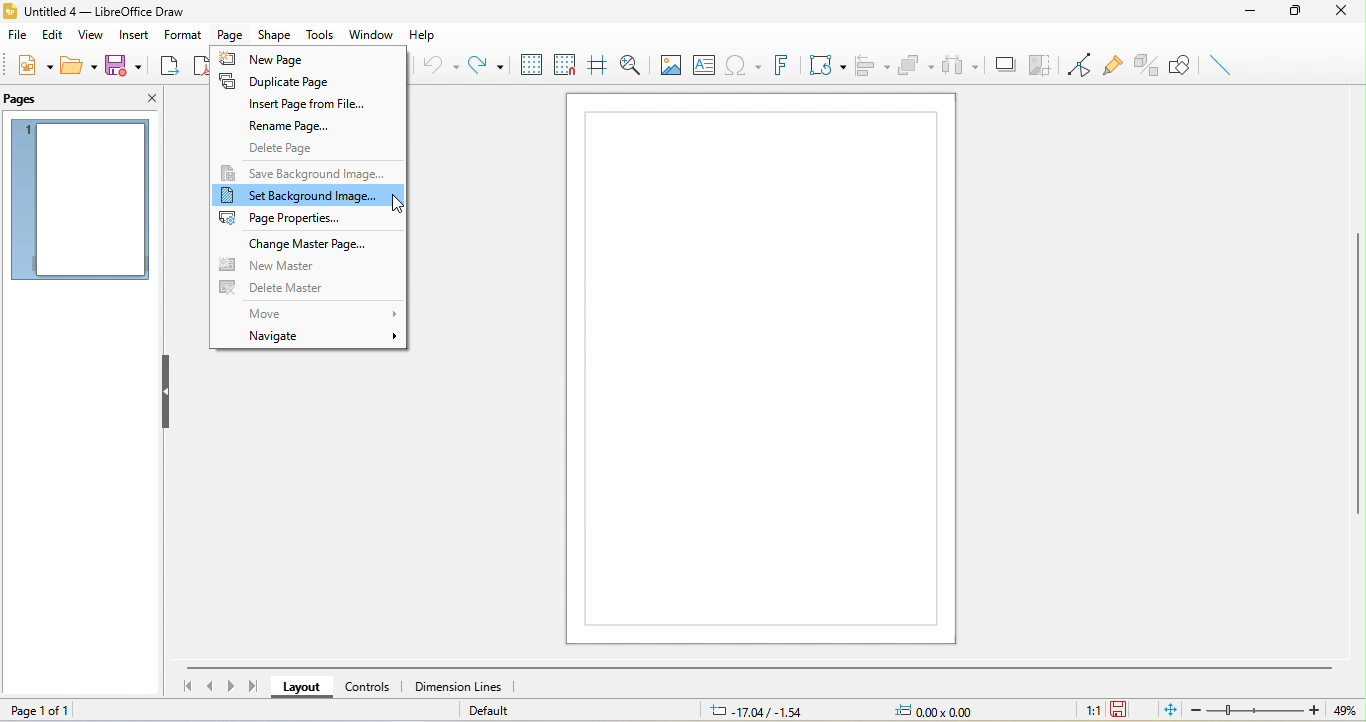 The image size is (1366, 722). Describe the element at coordinates (1080, 65) in the screenshot. I see `toggle point edit mode` at that location.